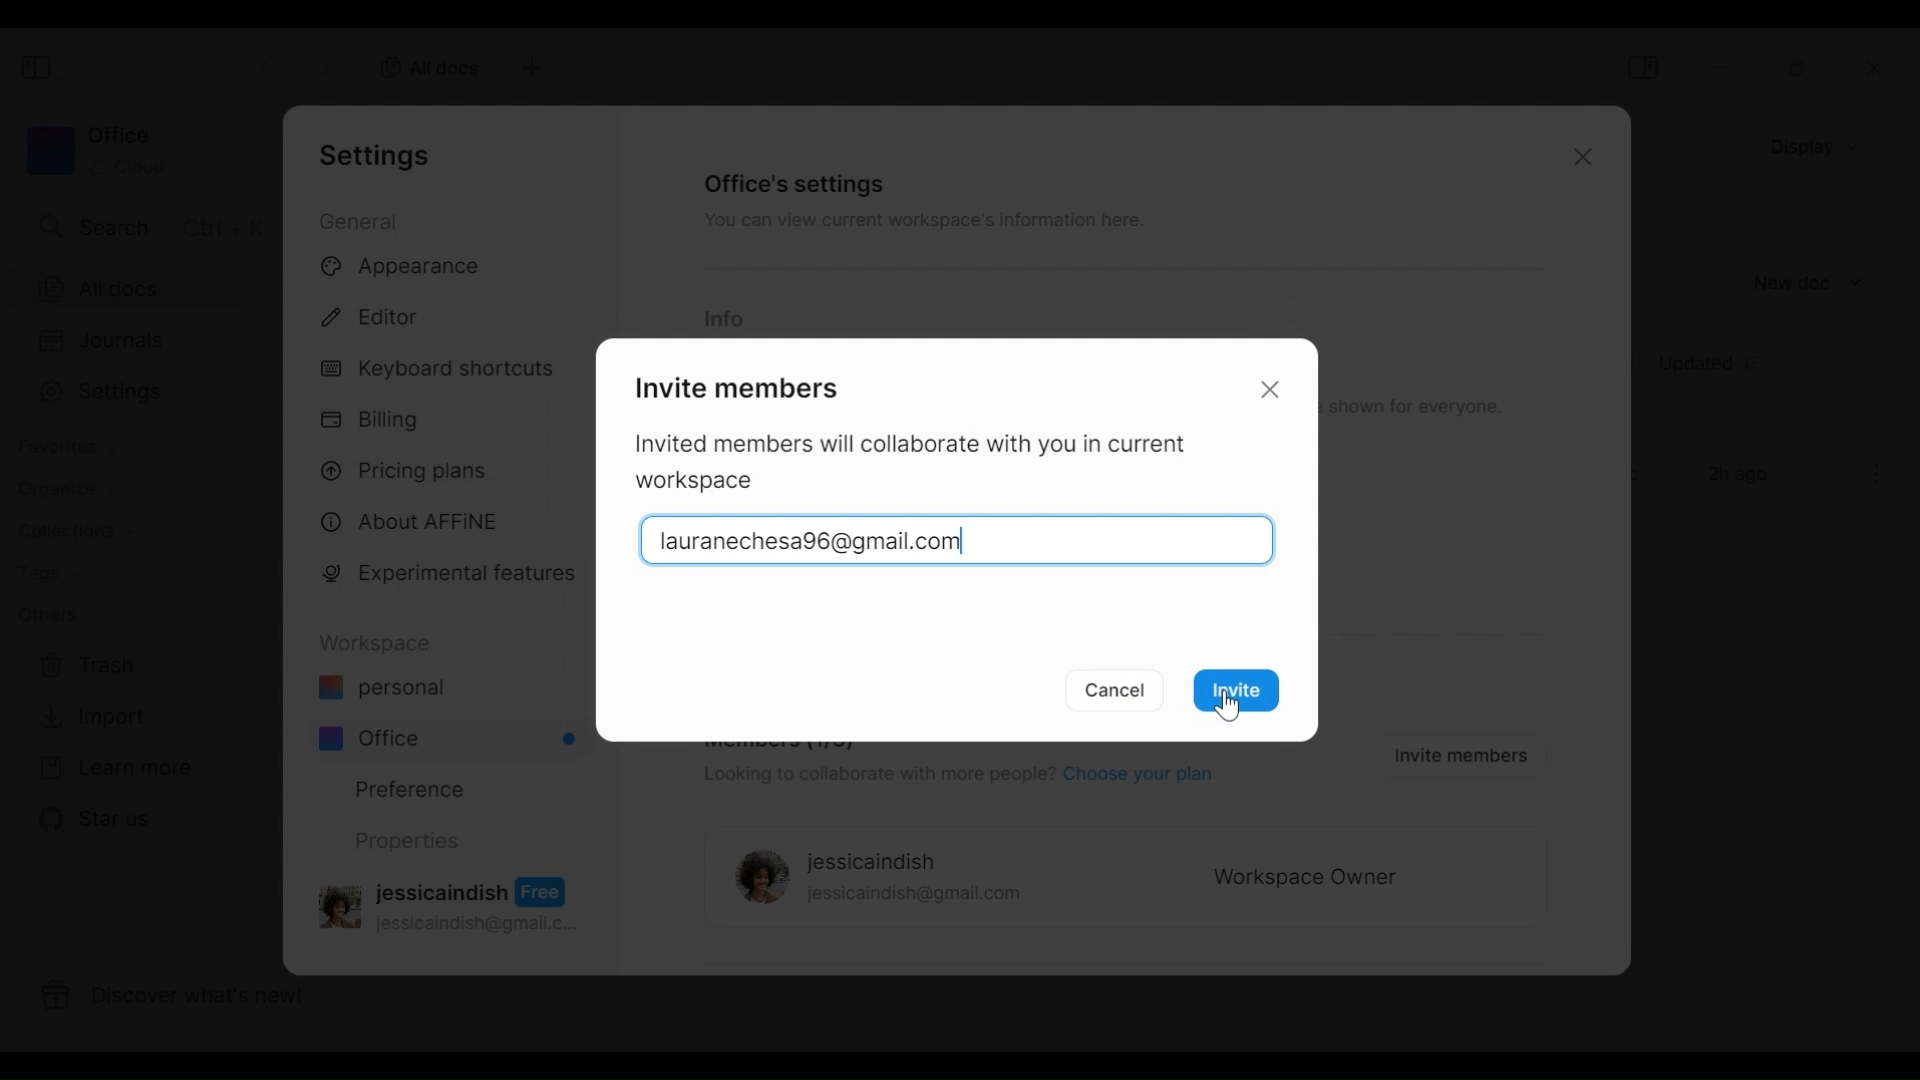 Image resolution: width=1920 pixels, height=1080 pixels. Describe the element at coordinates (1799, 68) in the screenshot. I see `restore` at that location.